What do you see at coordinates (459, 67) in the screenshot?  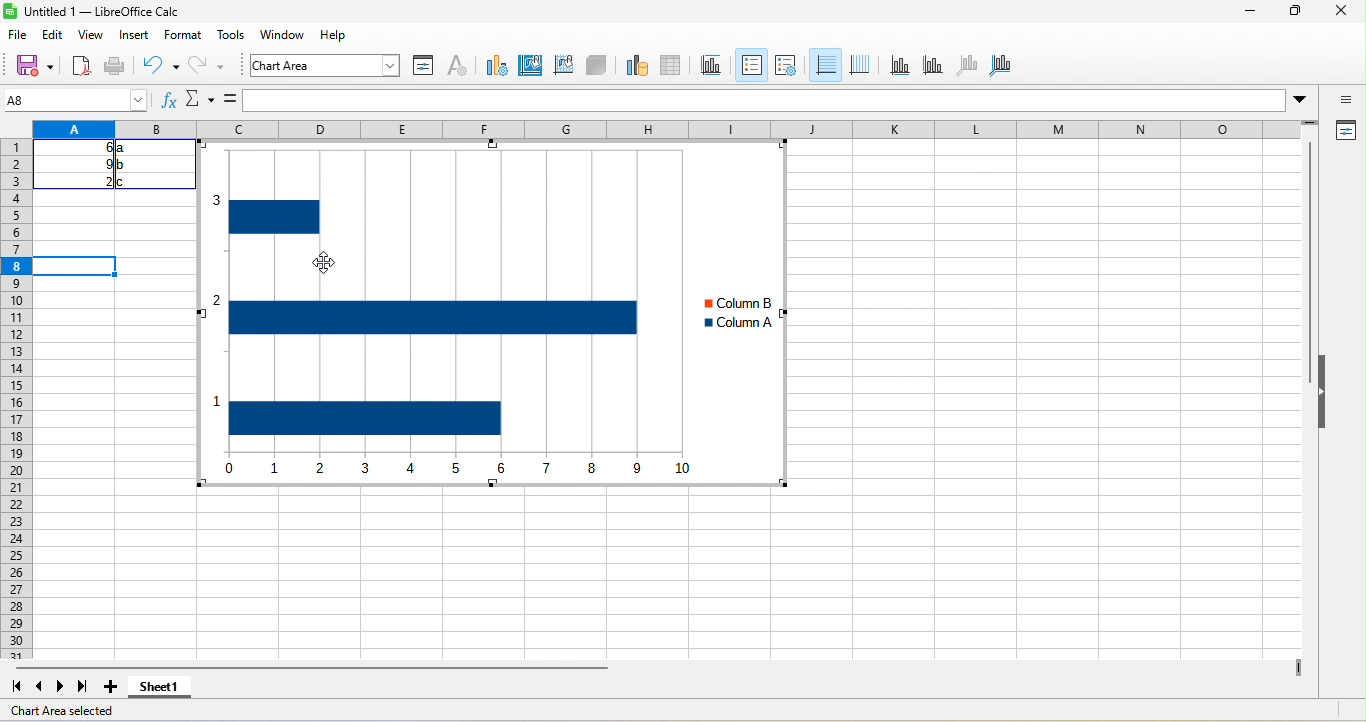 I see `character` at bounding box center [459, 67].